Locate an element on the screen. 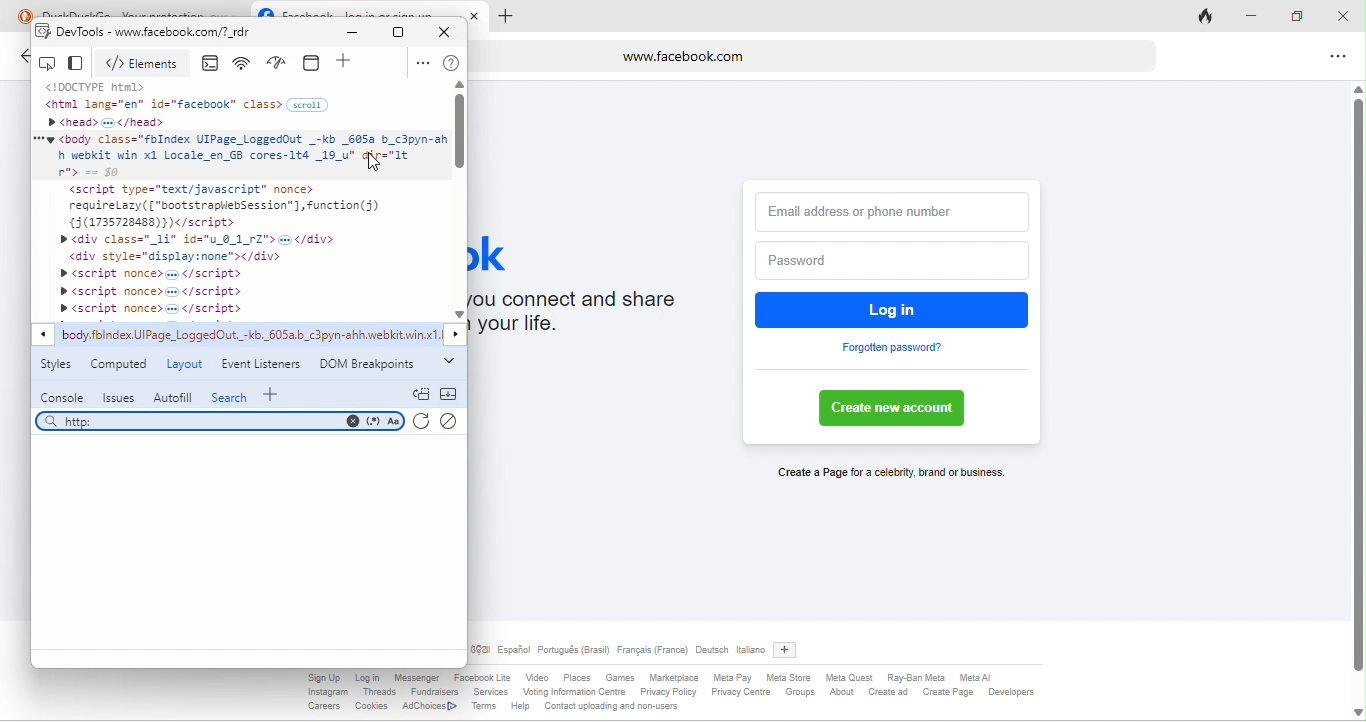 This screenshot has height=722, width=1366. scroll up is located at coordinates (459, 86).